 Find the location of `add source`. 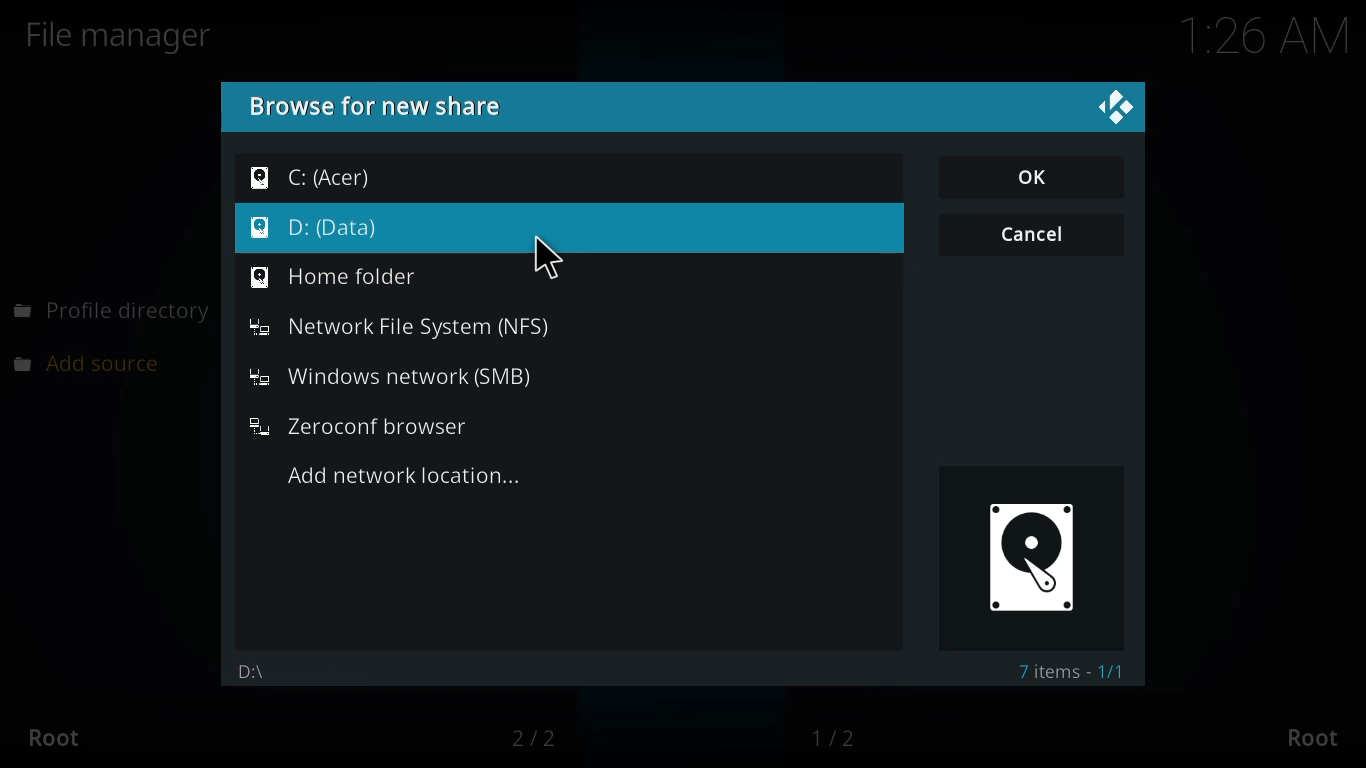

add source is located at coordinates (97, 362).